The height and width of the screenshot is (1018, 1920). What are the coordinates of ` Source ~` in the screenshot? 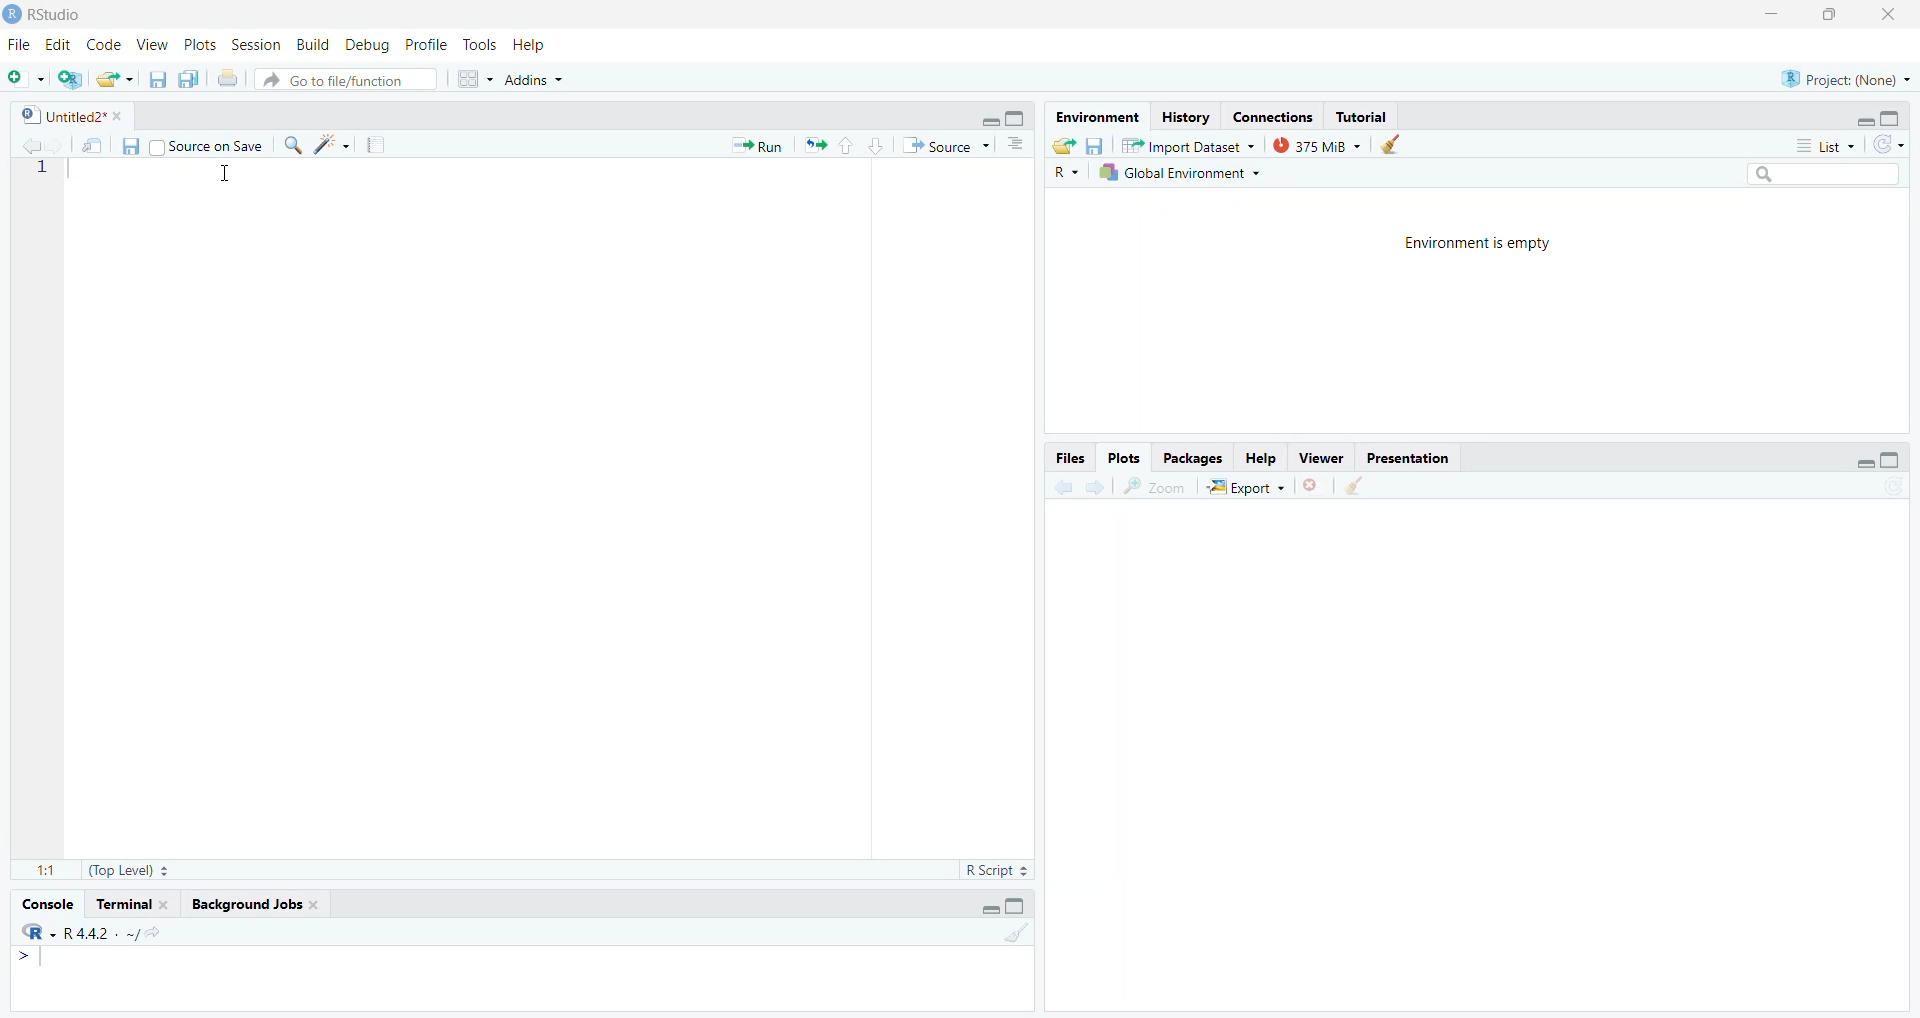 It's located at (951, 147).